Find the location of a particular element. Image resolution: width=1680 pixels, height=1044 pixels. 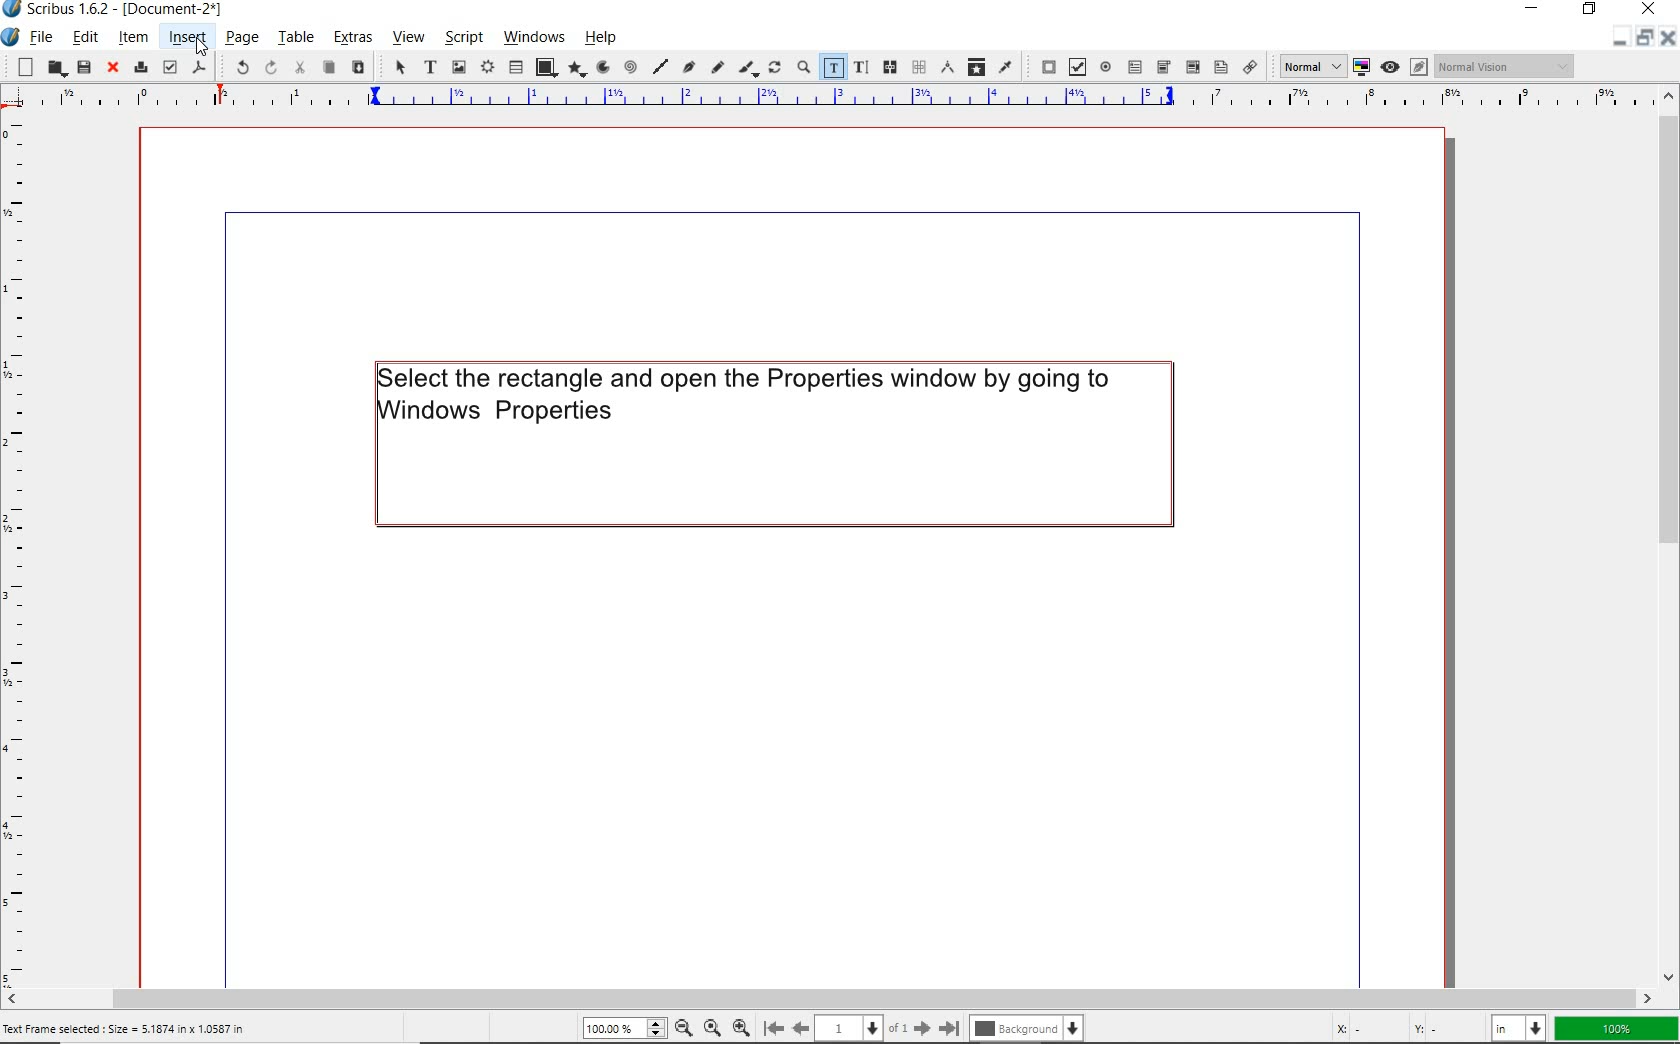

Normal is located at coordinates (1306, 65).